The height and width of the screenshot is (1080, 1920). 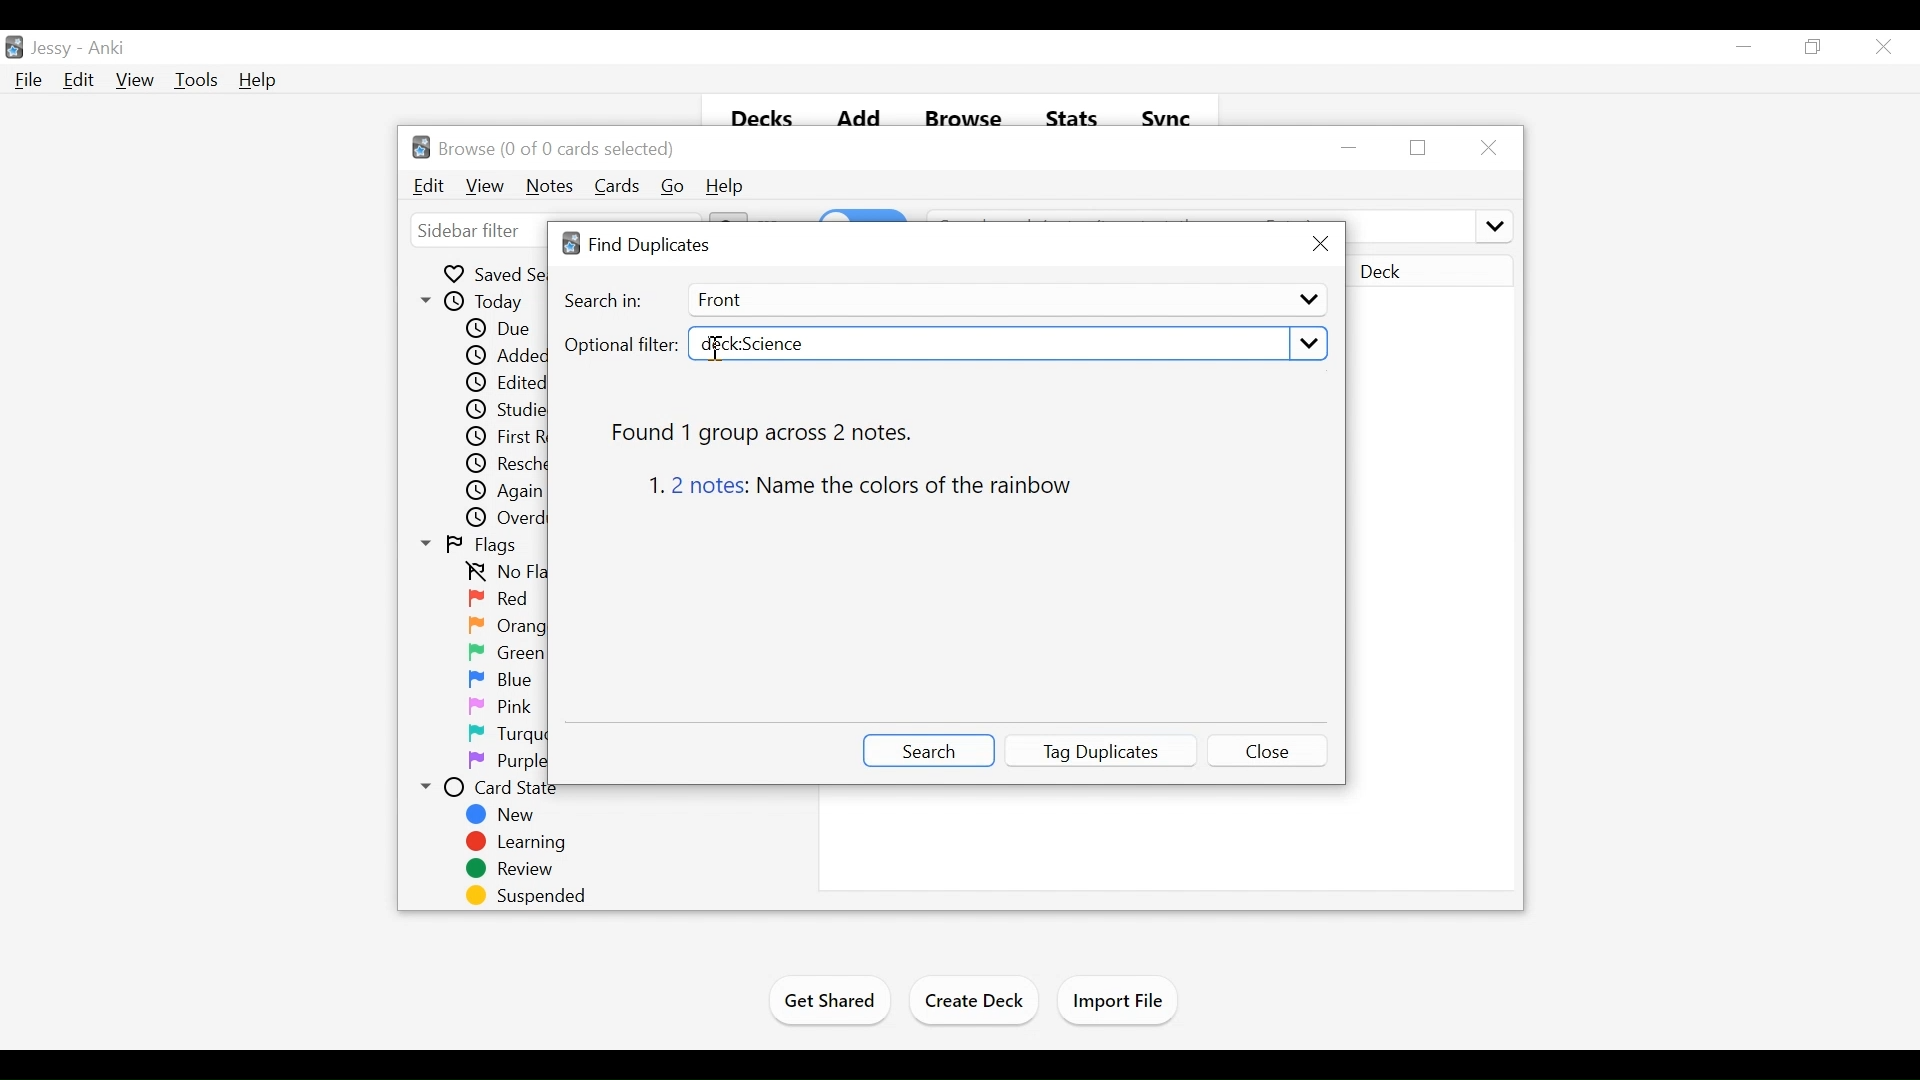 I want to click on Added, so click(x=501, y=357).